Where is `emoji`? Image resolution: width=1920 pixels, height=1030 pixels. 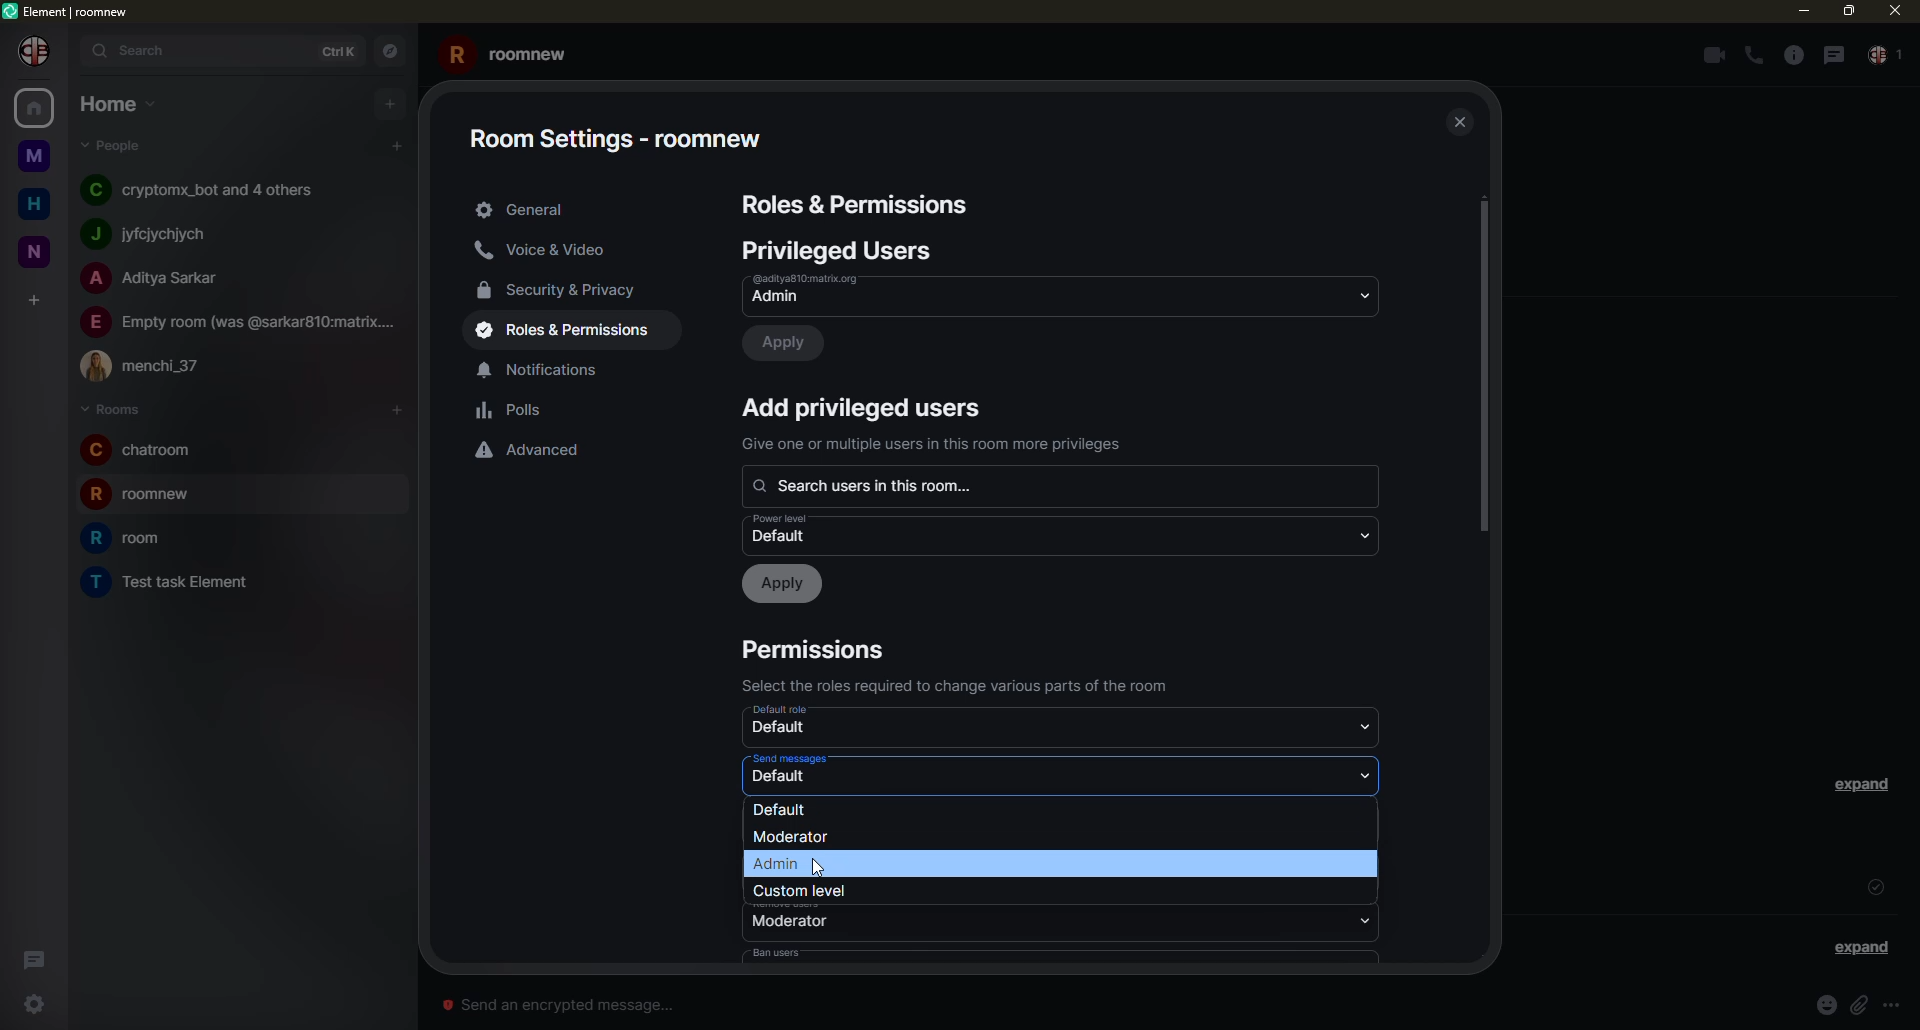
emoji is located at coordinates (1826, 1004).